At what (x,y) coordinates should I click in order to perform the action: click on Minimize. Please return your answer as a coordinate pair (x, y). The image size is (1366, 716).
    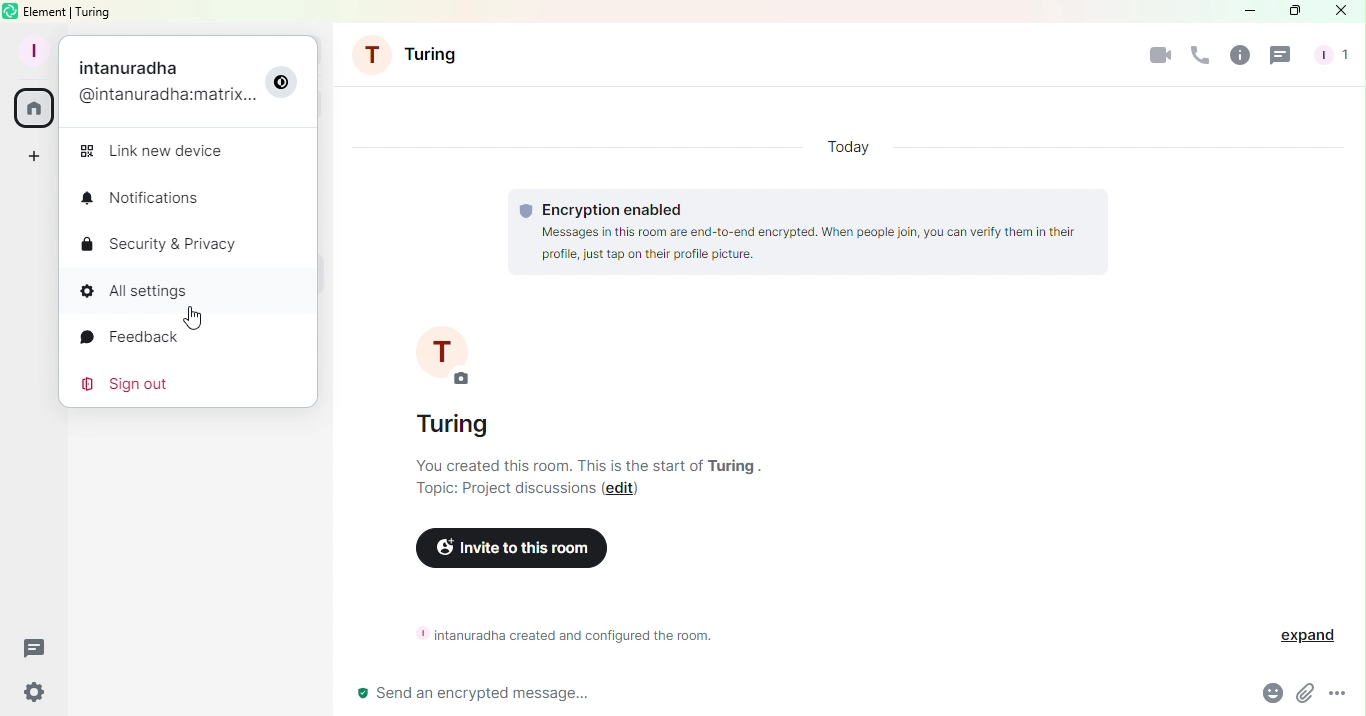
    Looking at the image, I should click on (1242, 10).